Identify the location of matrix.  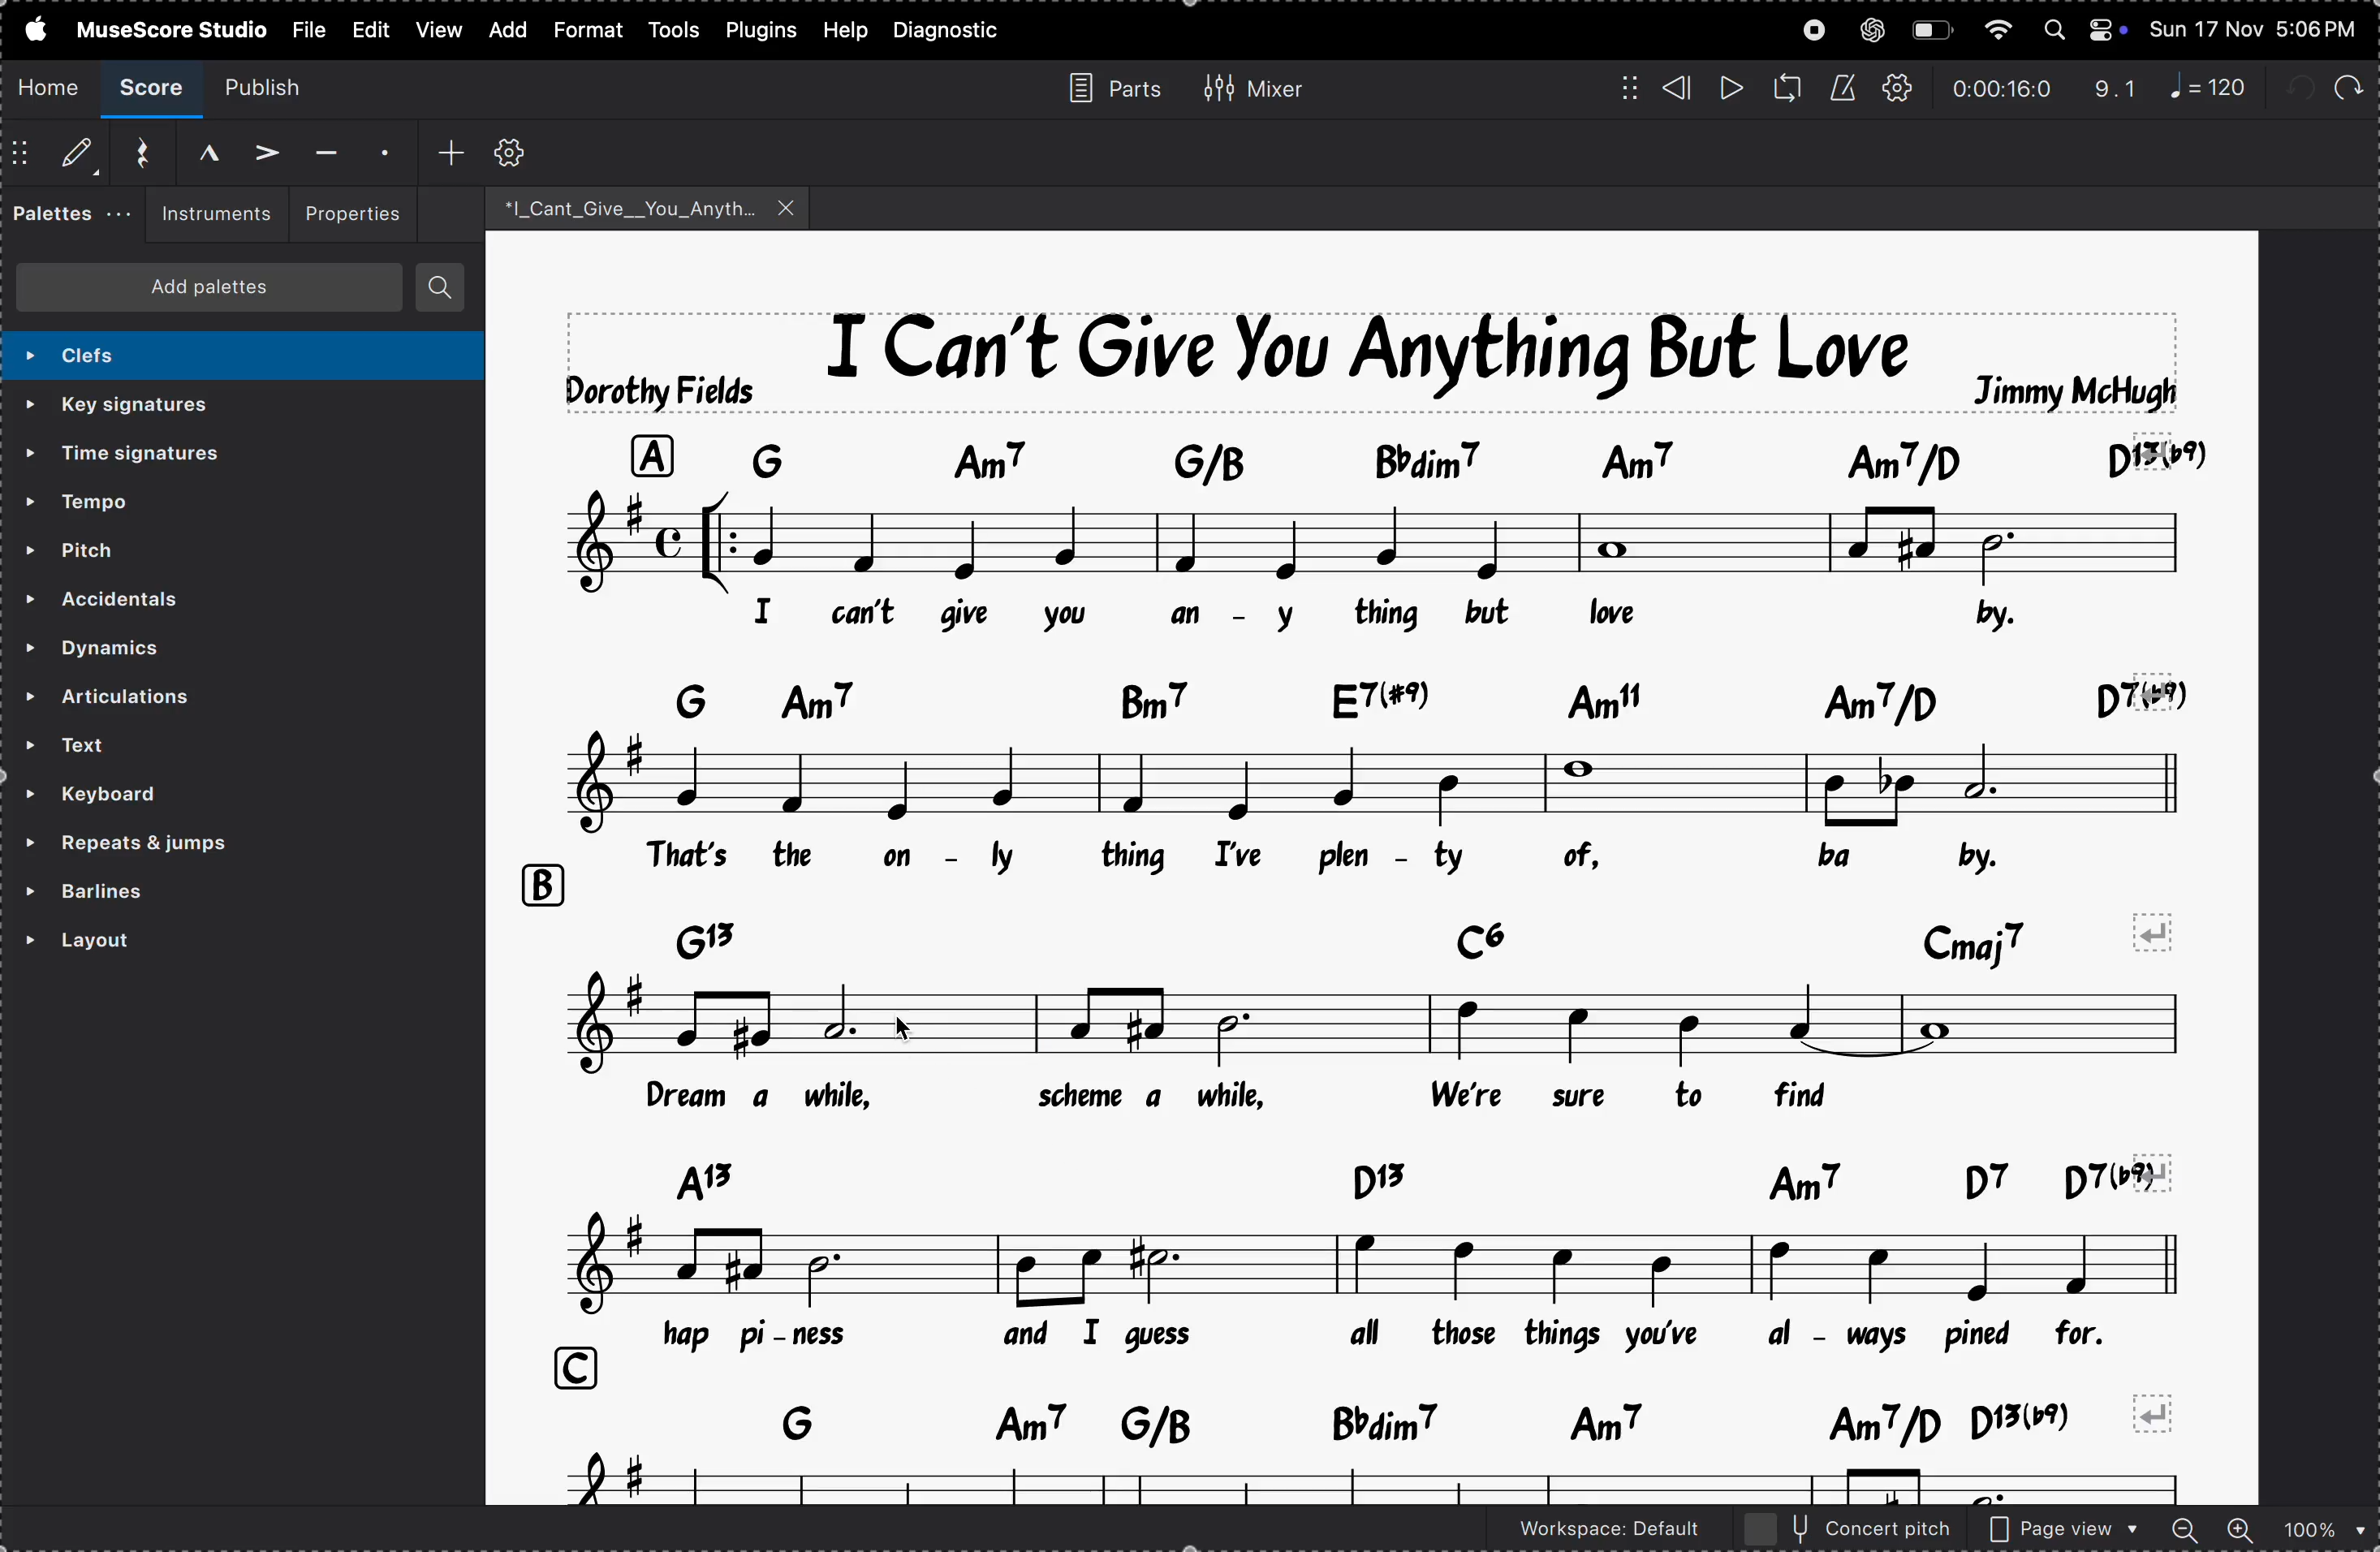
(1620, 86).